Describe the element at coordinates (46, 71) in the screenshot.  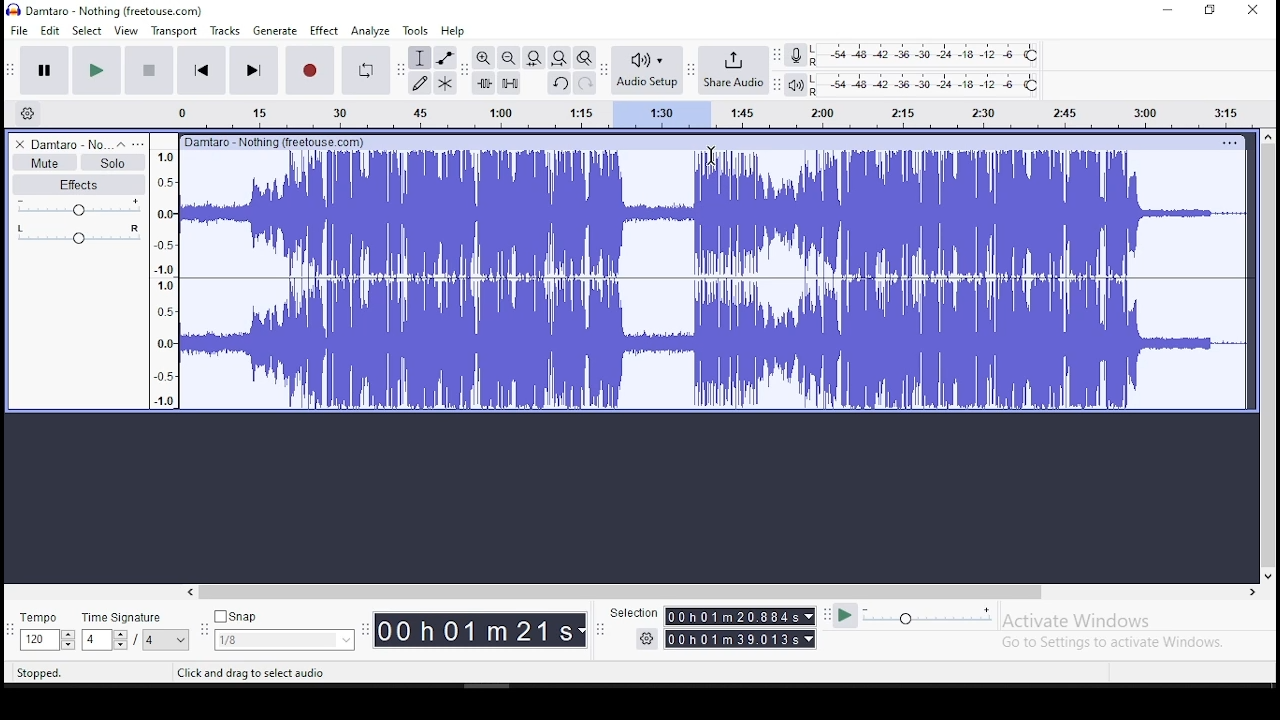
I see `pause` at that location.